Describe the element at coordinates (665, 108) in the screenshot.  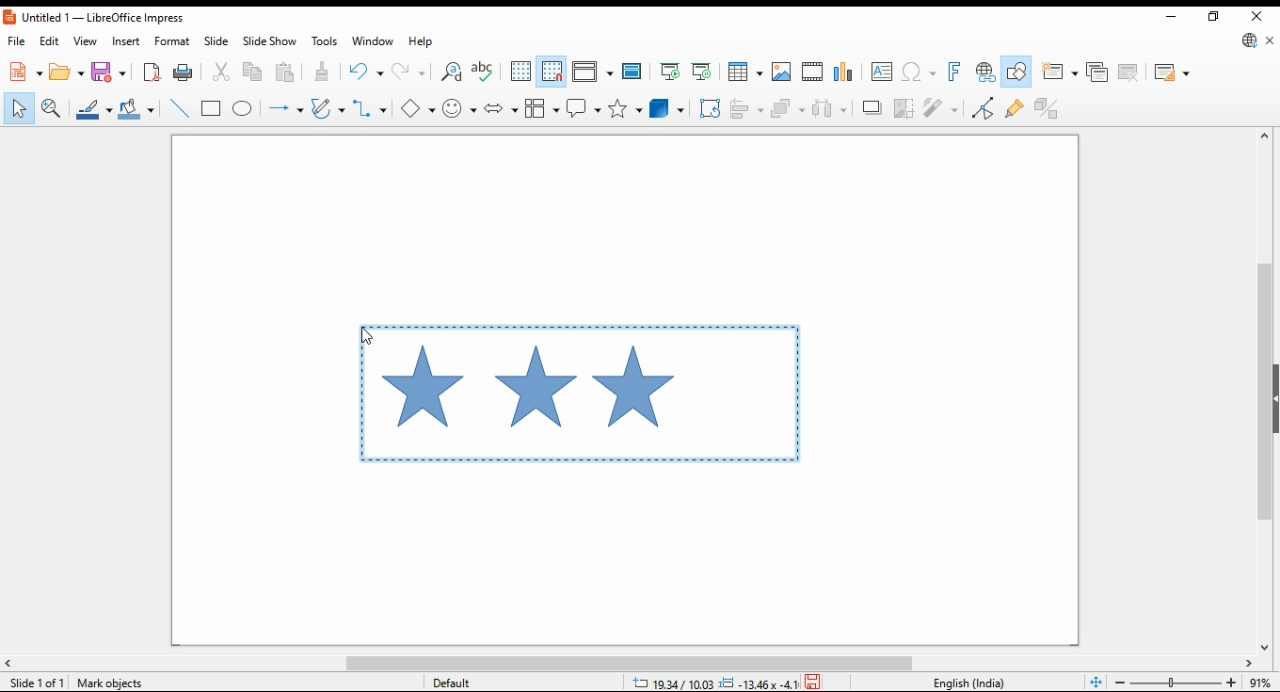
I see `3D objects` at that location.